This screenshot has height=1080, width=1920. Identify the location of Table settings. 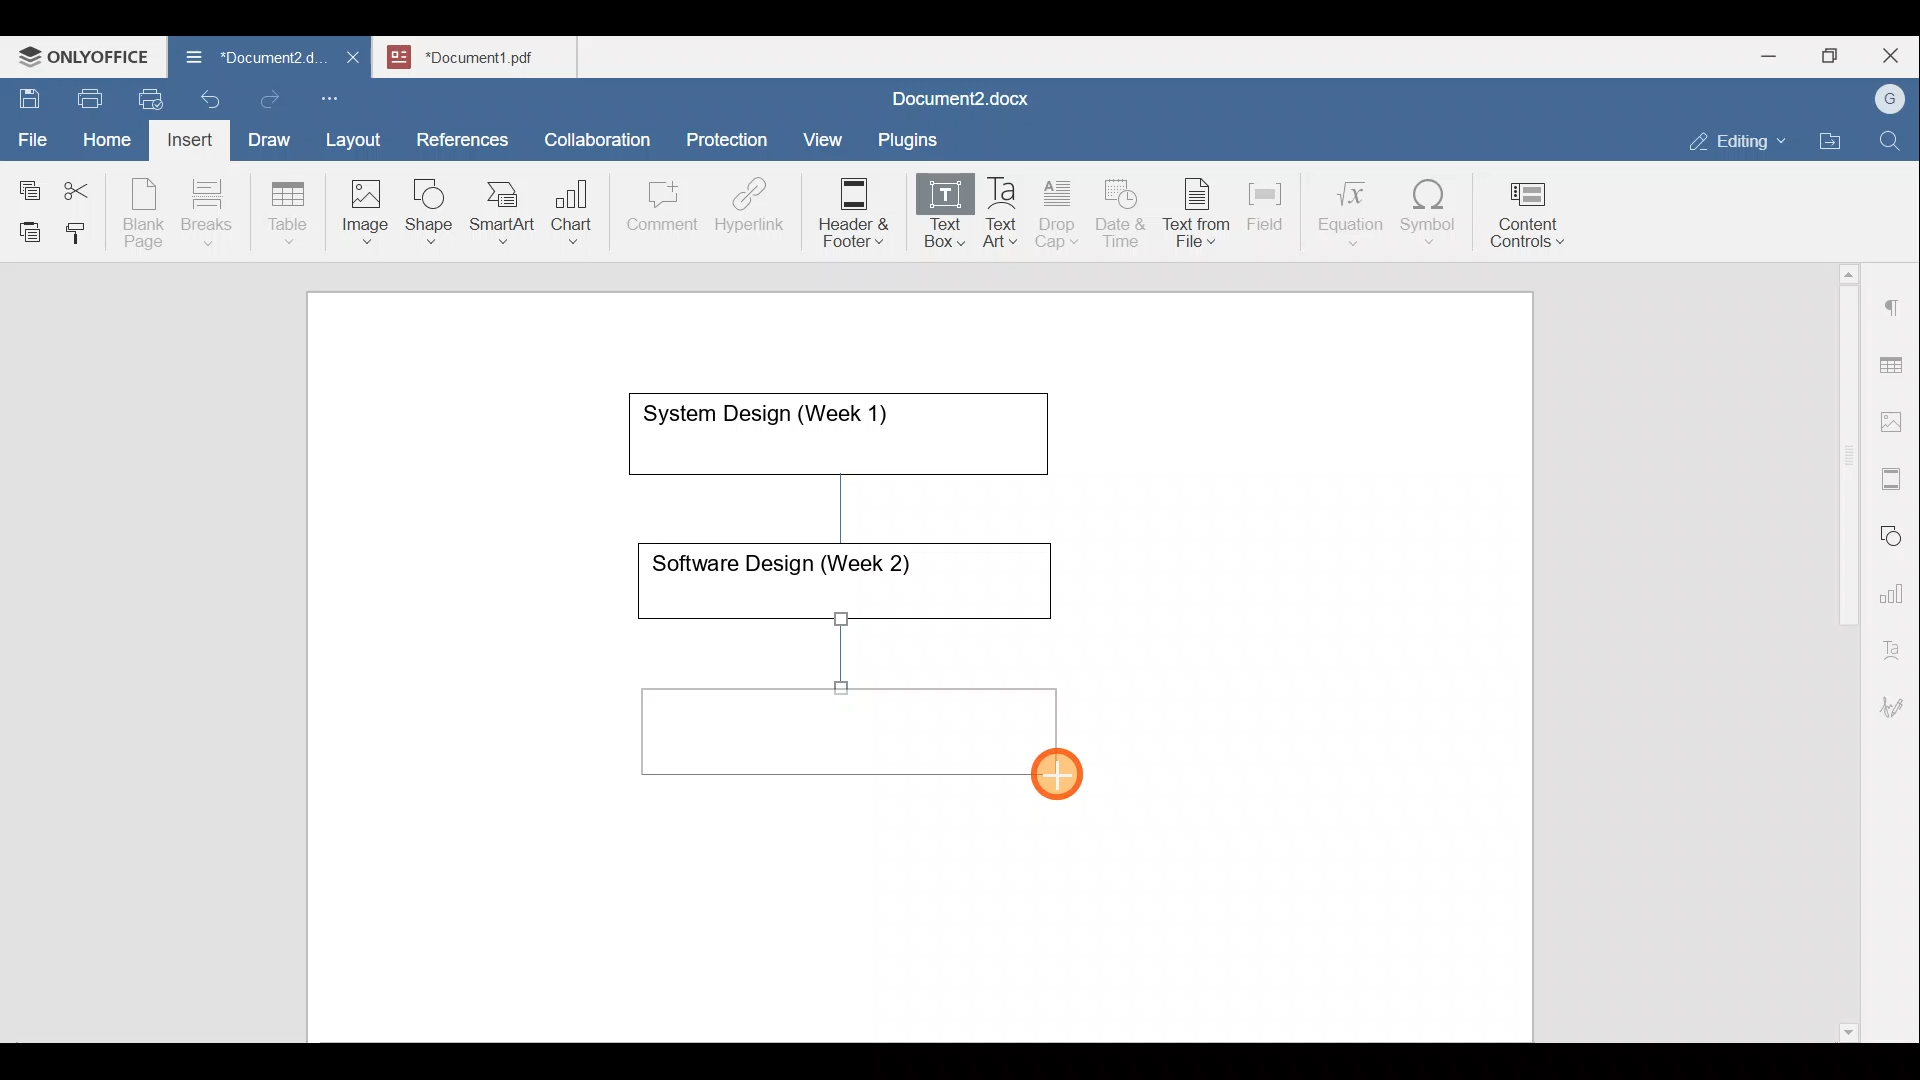
(1895, 363).